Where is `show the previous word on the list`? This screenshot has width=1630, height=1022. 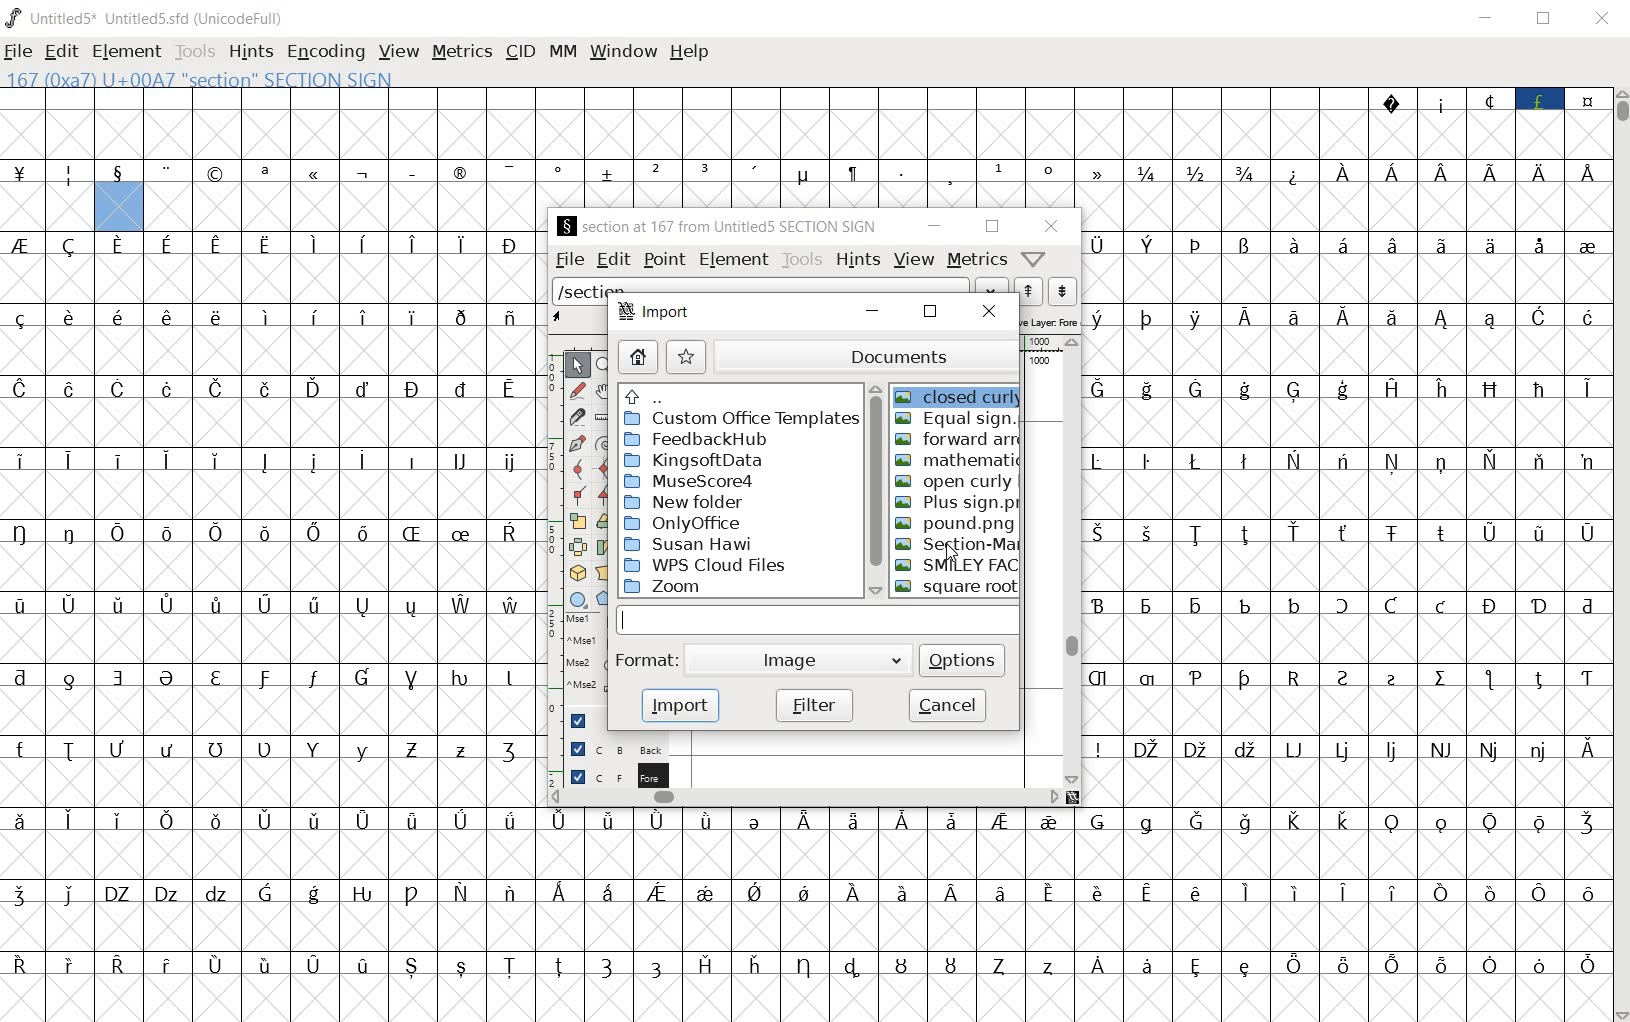 show the previous word on the list is located at coordinates (1062, 291).